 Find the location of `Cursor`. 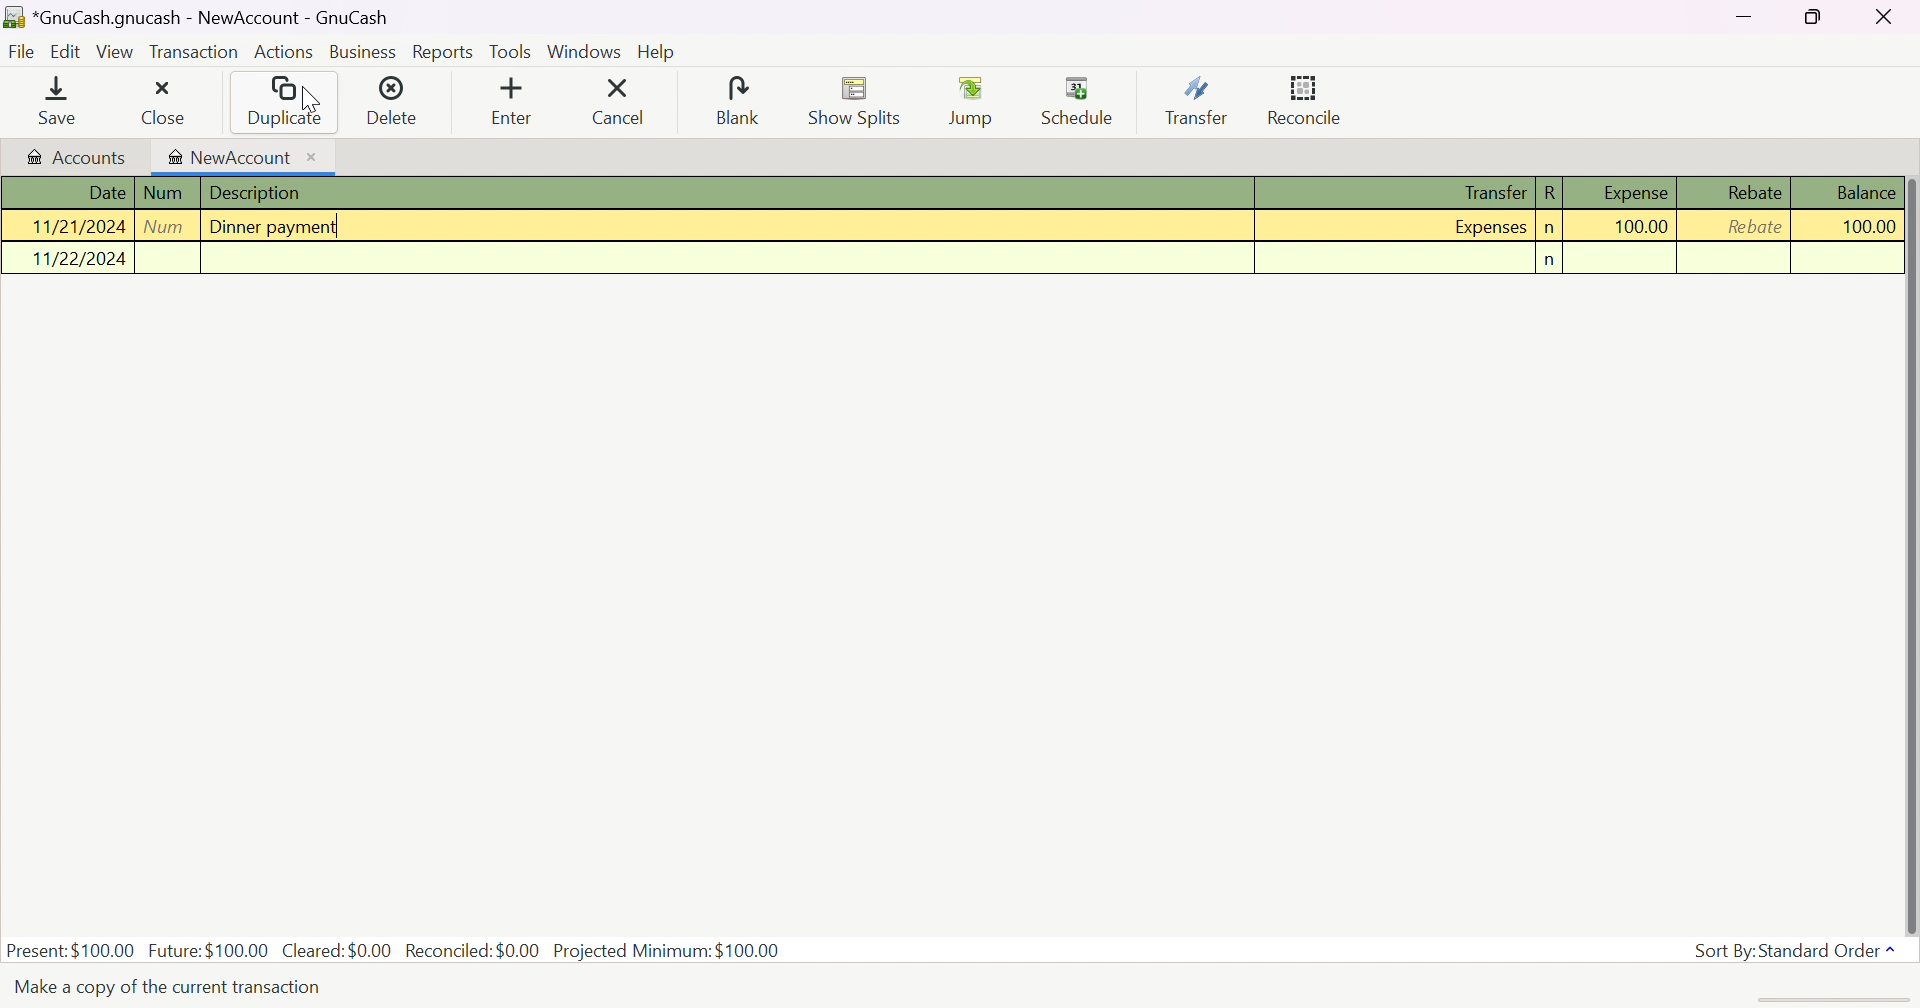

Cursor is located at coordinates (310, 99).